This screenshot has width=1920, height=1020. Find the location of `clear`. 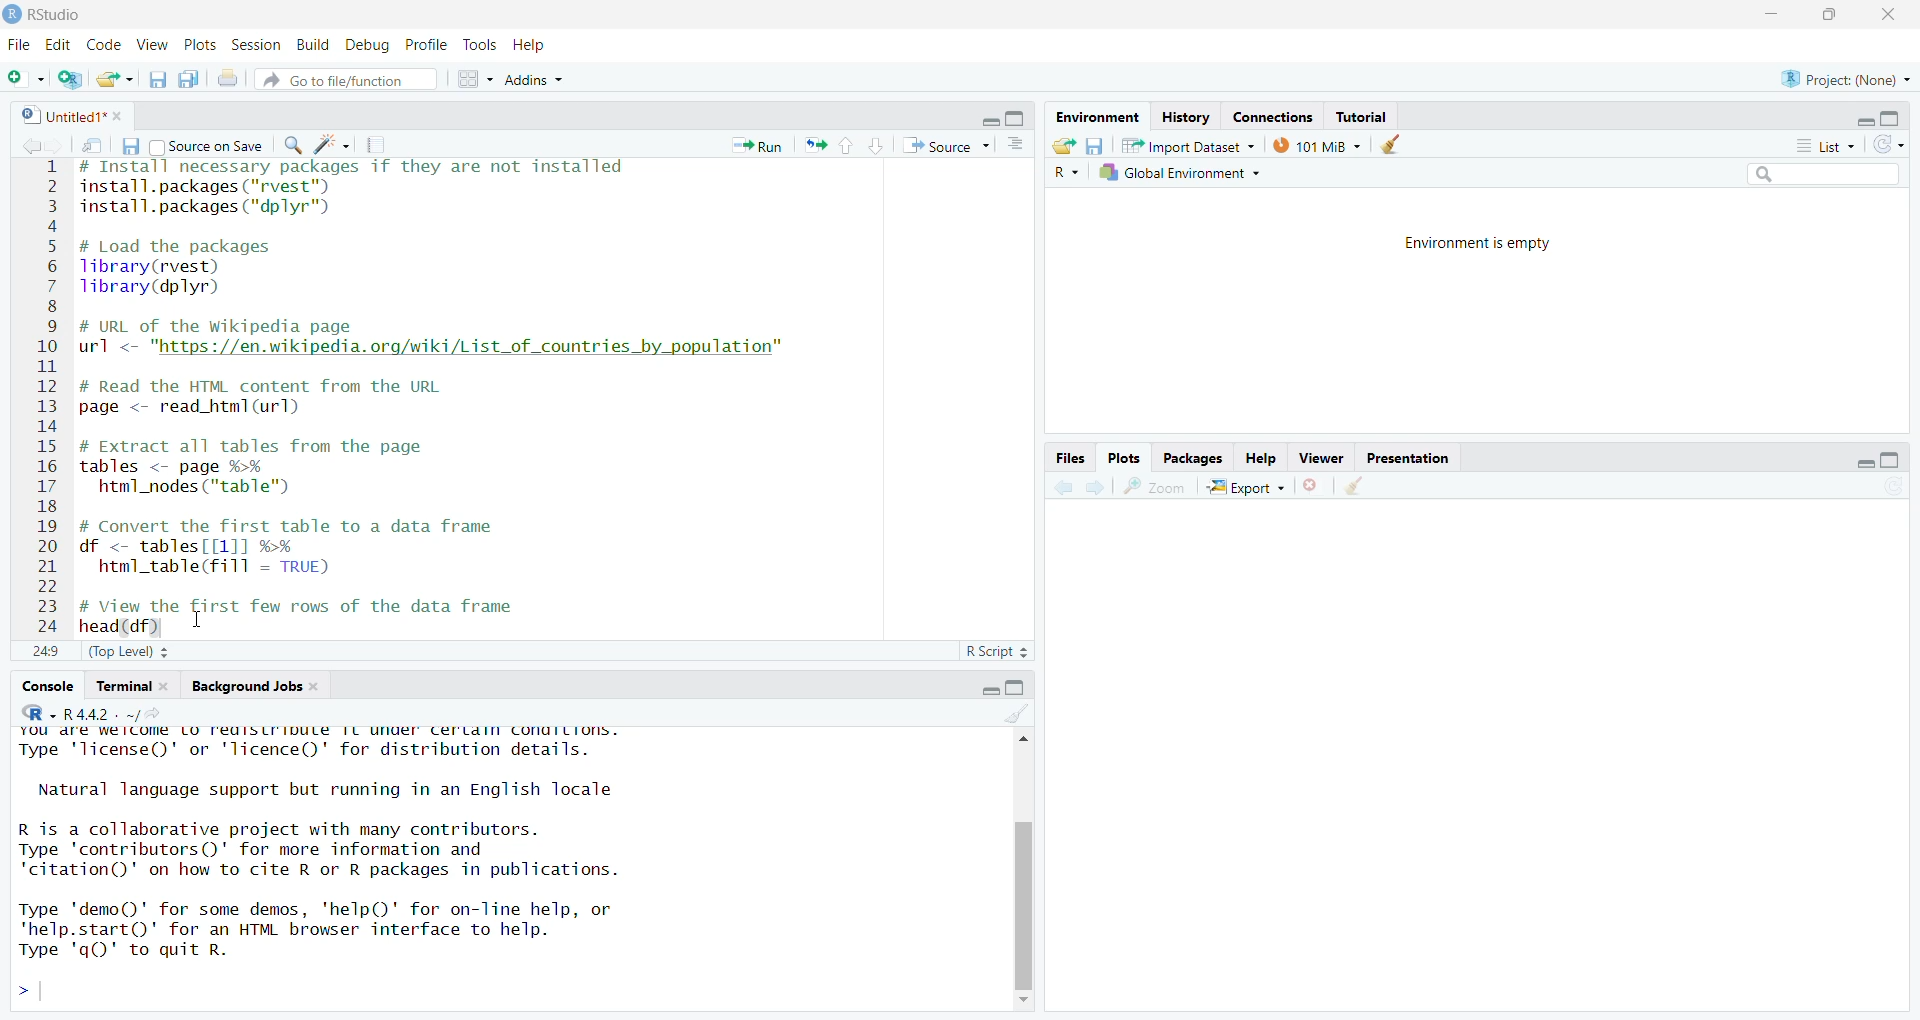

clear is located at coordinates (1390, 144).